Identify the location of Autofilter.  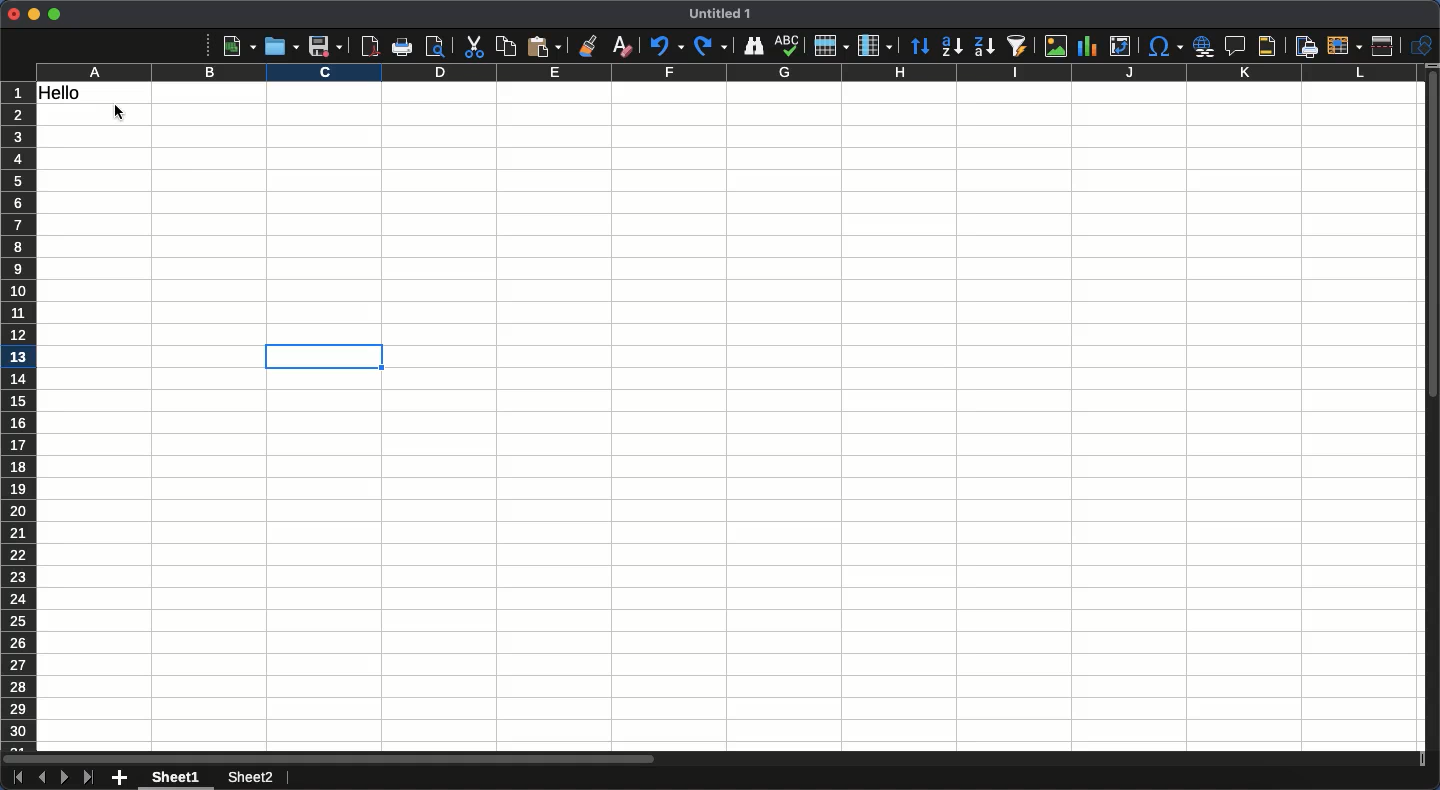
(1016, 46).